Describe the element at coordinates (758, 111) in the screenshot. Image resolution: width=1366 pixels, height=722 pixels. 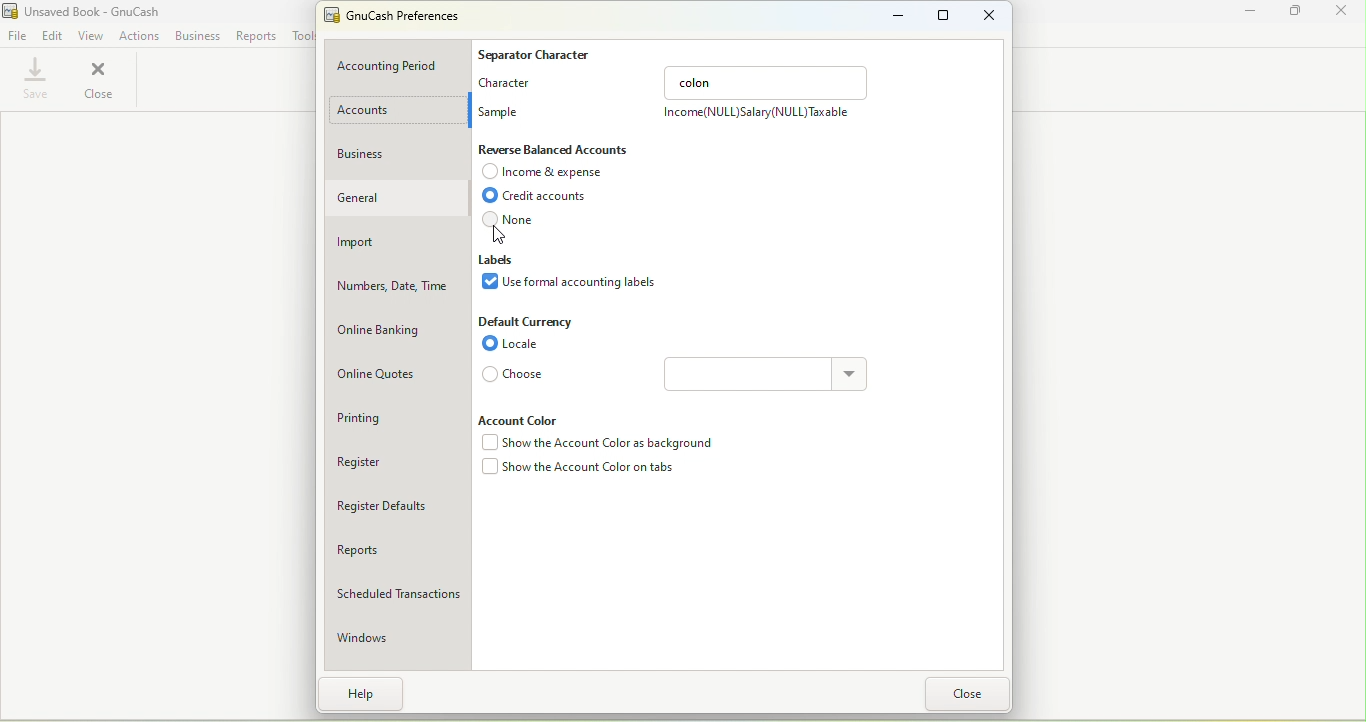
I see `Income(NULL)Salary(NULL) Taxable` at that location.